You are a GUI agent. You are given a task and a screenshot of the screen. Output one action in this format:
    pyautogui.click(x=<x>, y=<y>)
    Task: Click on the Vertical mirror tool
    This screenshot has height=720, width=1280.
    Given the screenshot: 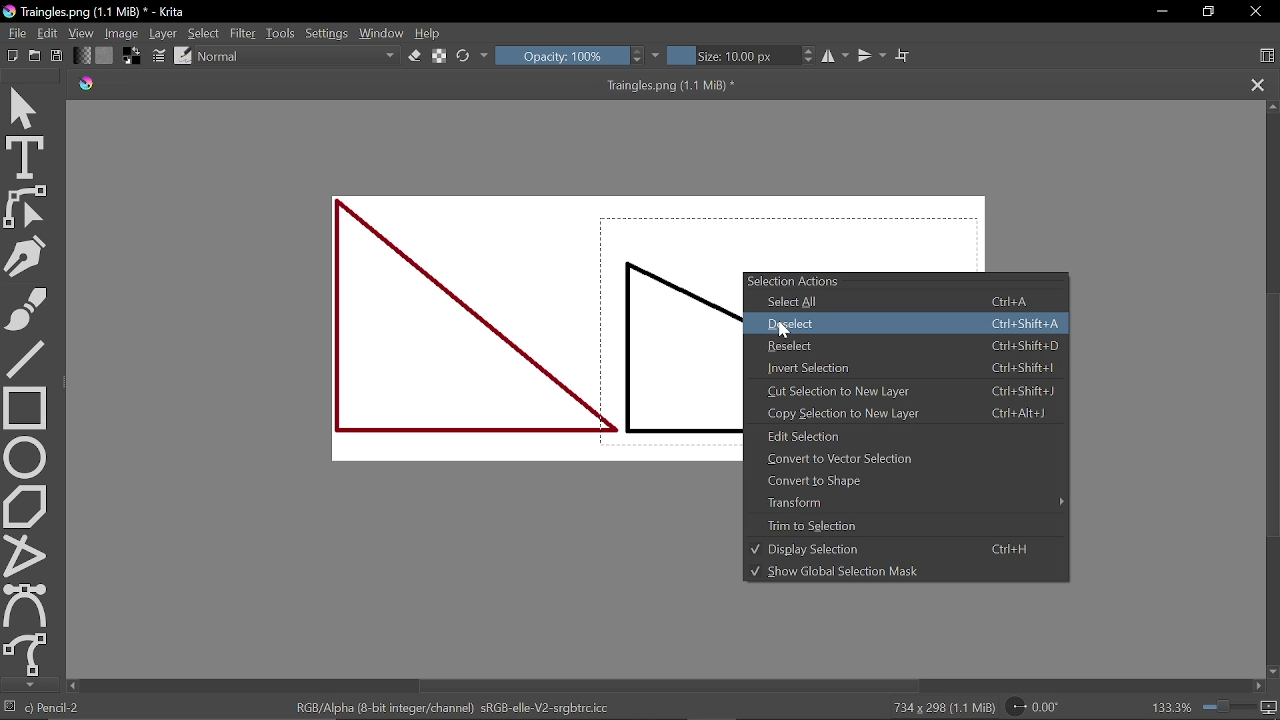 What is the action you would take?
    pyautogui.click(x=874, y=56)
    